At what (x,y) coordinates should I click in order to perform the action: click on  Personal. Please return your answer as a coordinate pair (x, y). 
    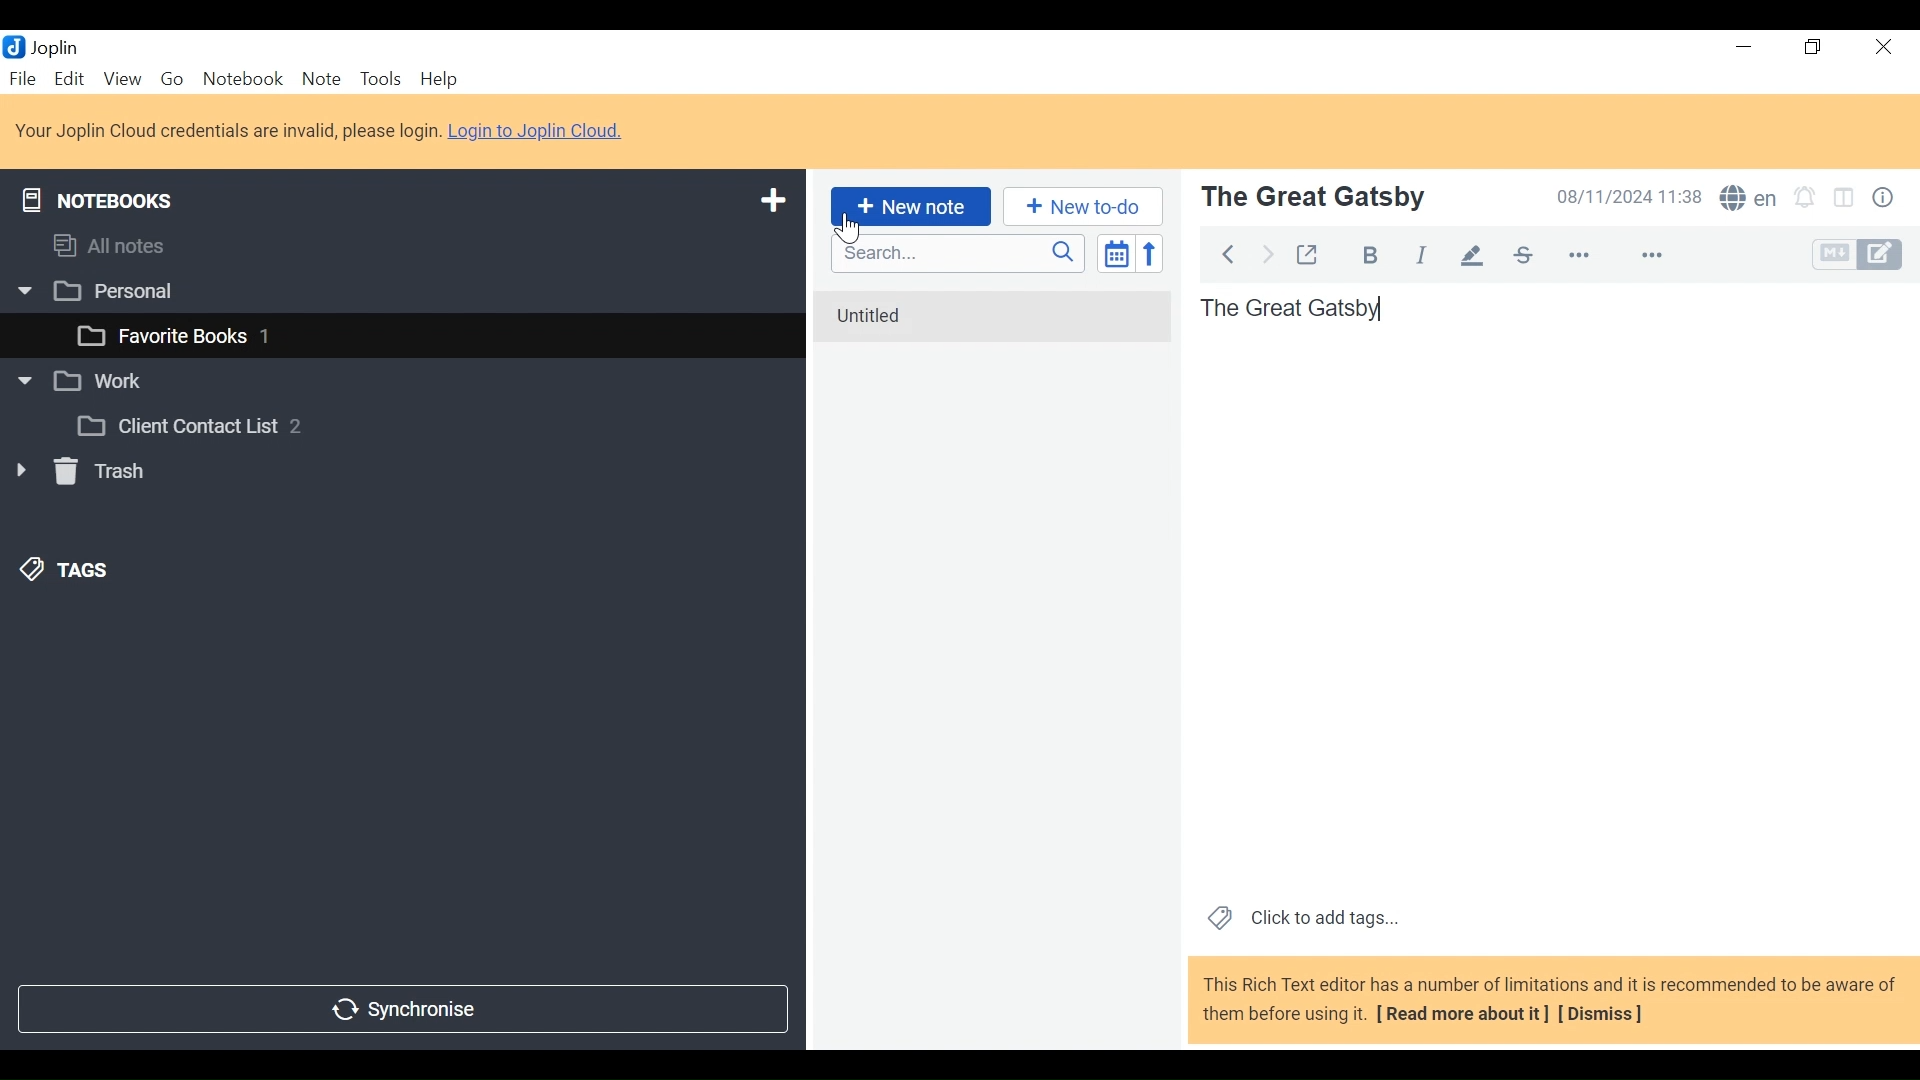
    Looking at the image, I should click on (93, 292).